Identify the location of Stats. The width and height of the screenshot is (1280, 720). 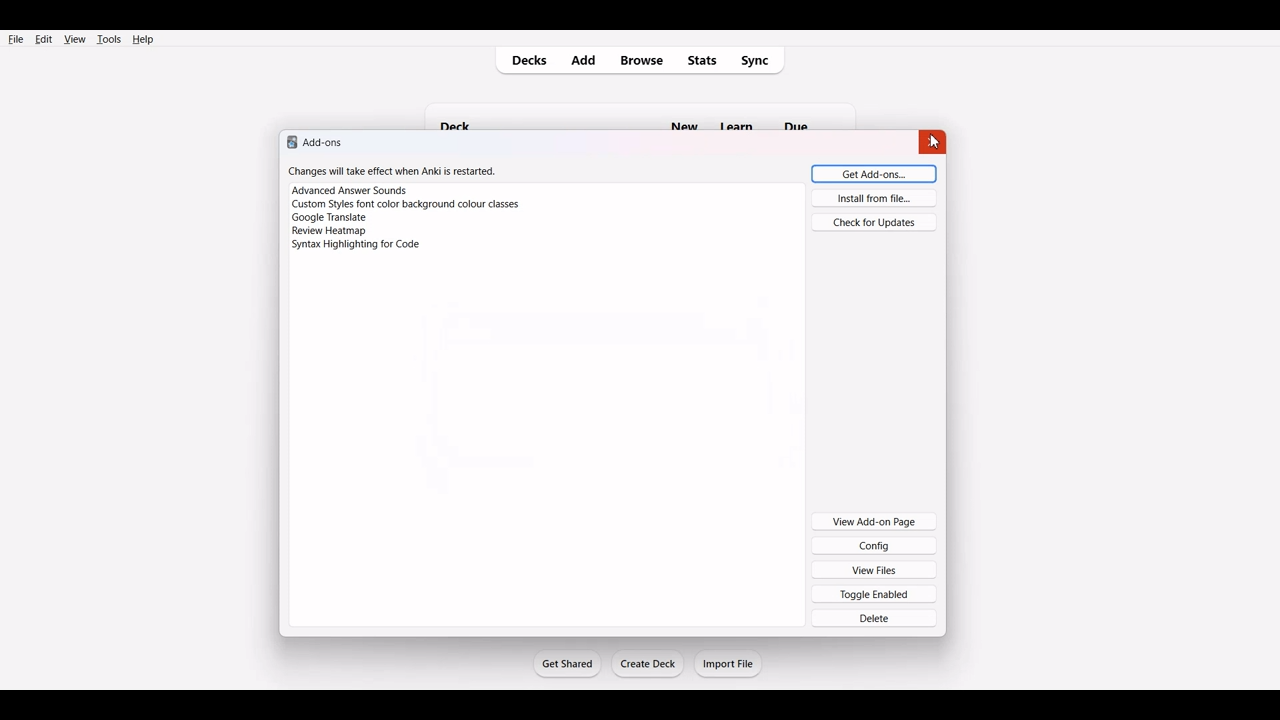
(703, 60).